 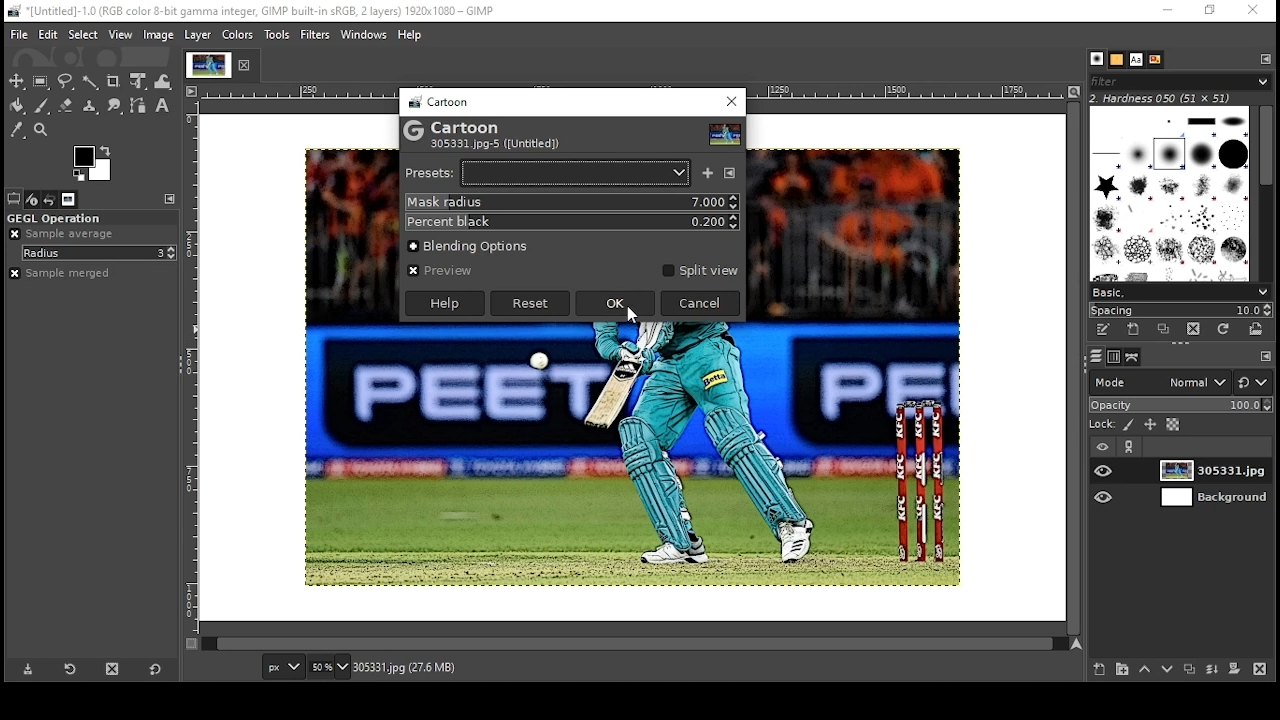 I want to click on configure this tab, so click(x=1263, y=59).